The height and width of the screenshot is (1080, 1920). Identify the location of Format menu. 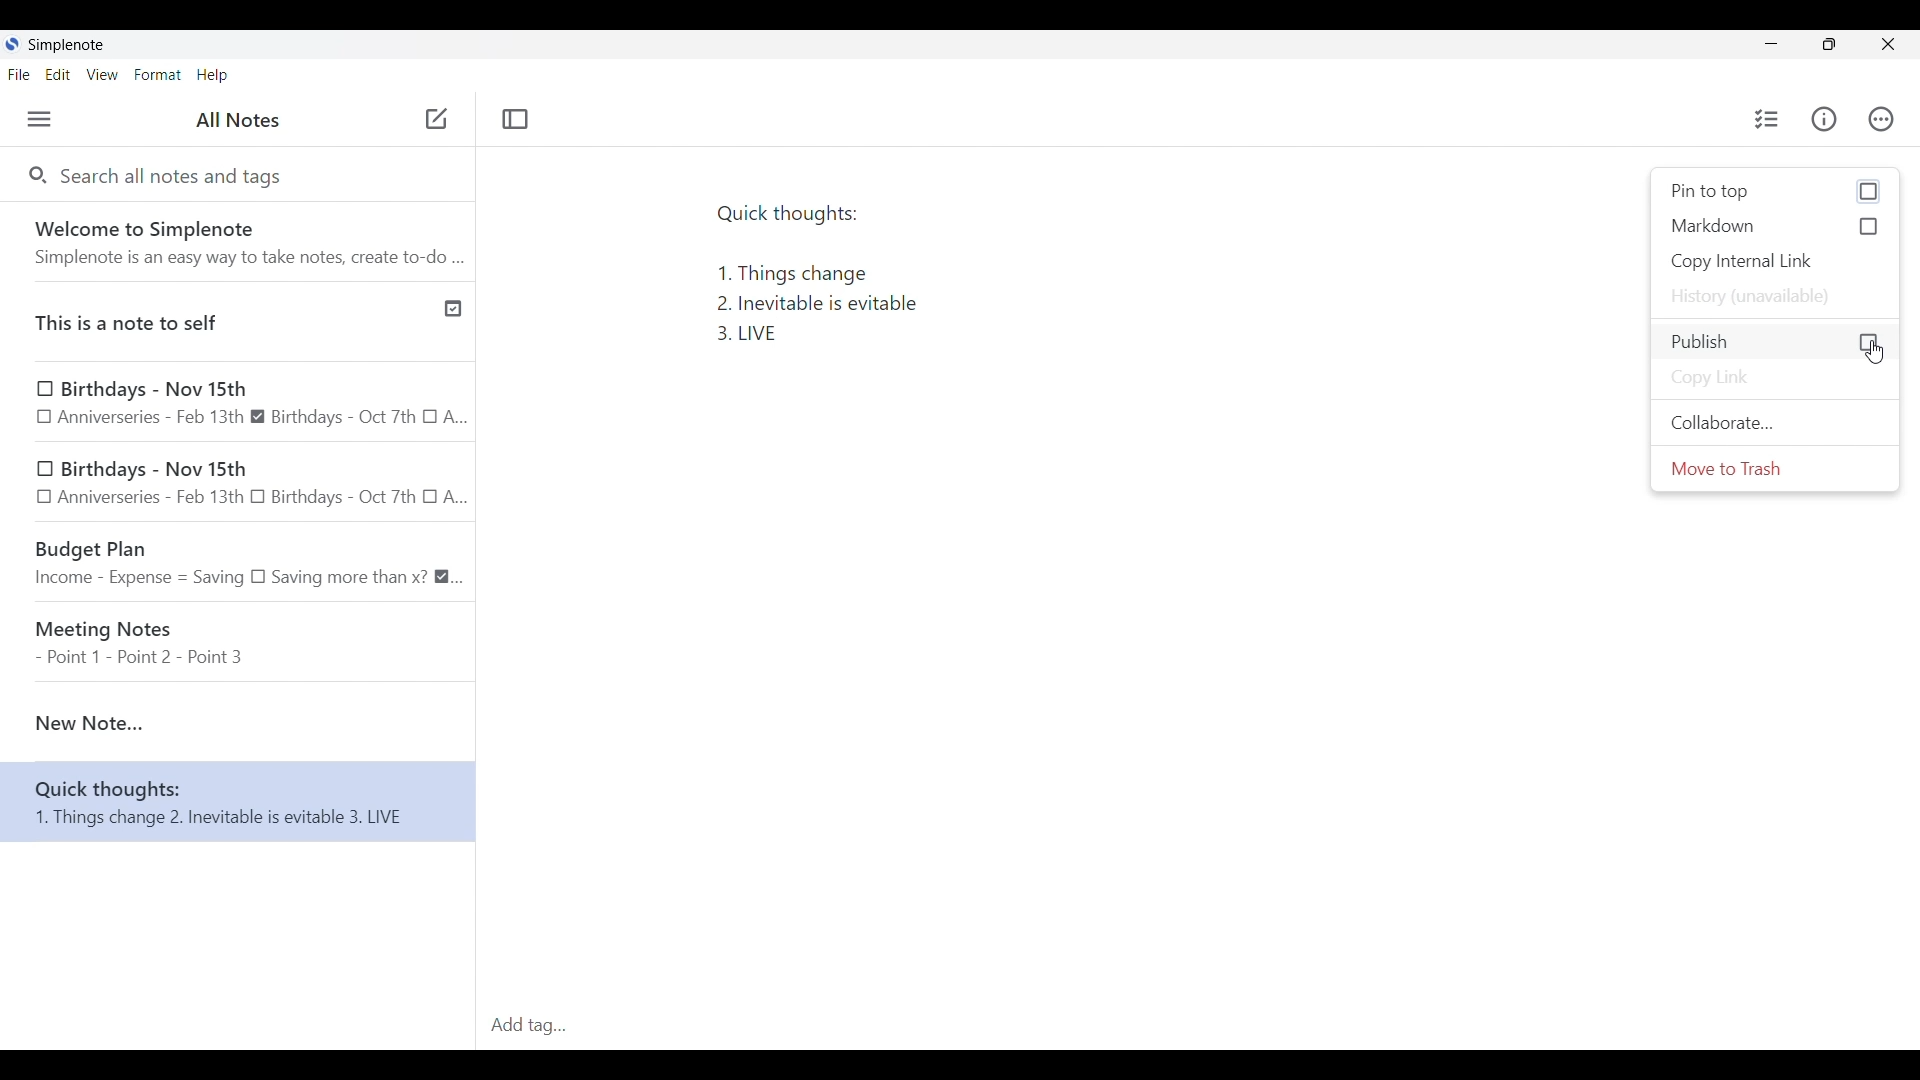
(158, 75).